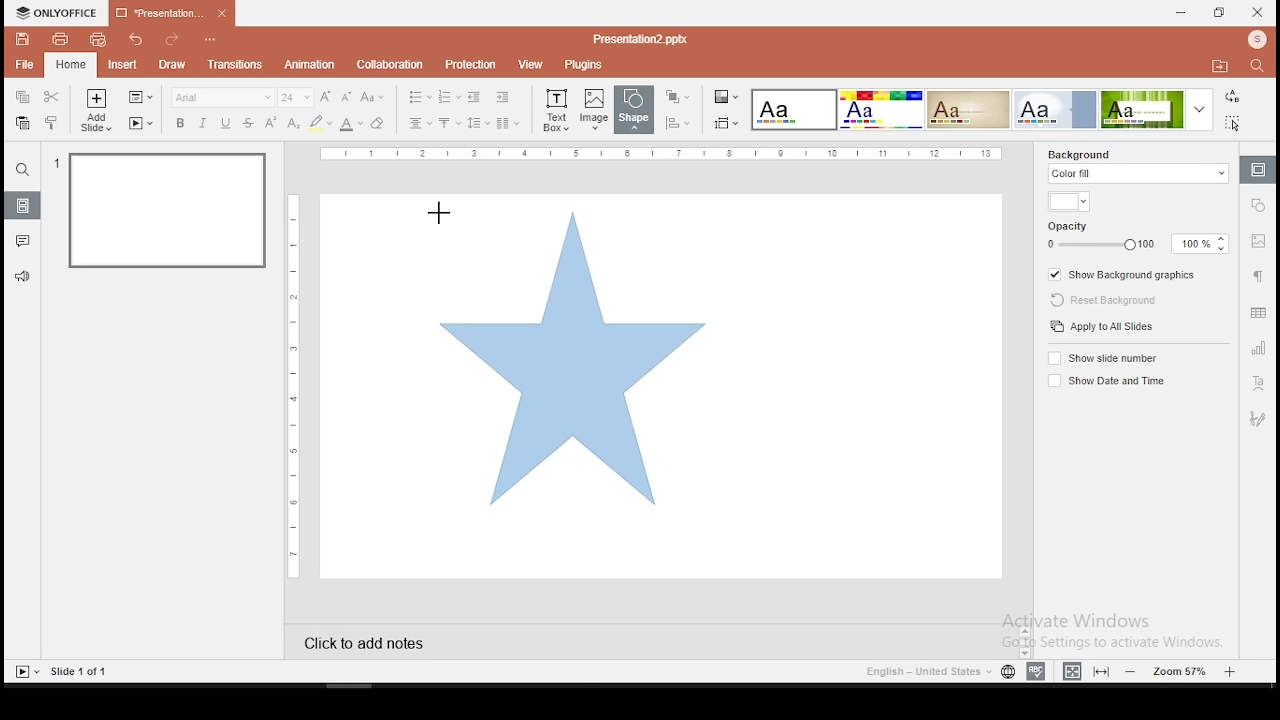 The image size is (1280, 720). Describe the element at coordinates (420, 124) in the screenshot. I see `horizontal alignment` at that location.